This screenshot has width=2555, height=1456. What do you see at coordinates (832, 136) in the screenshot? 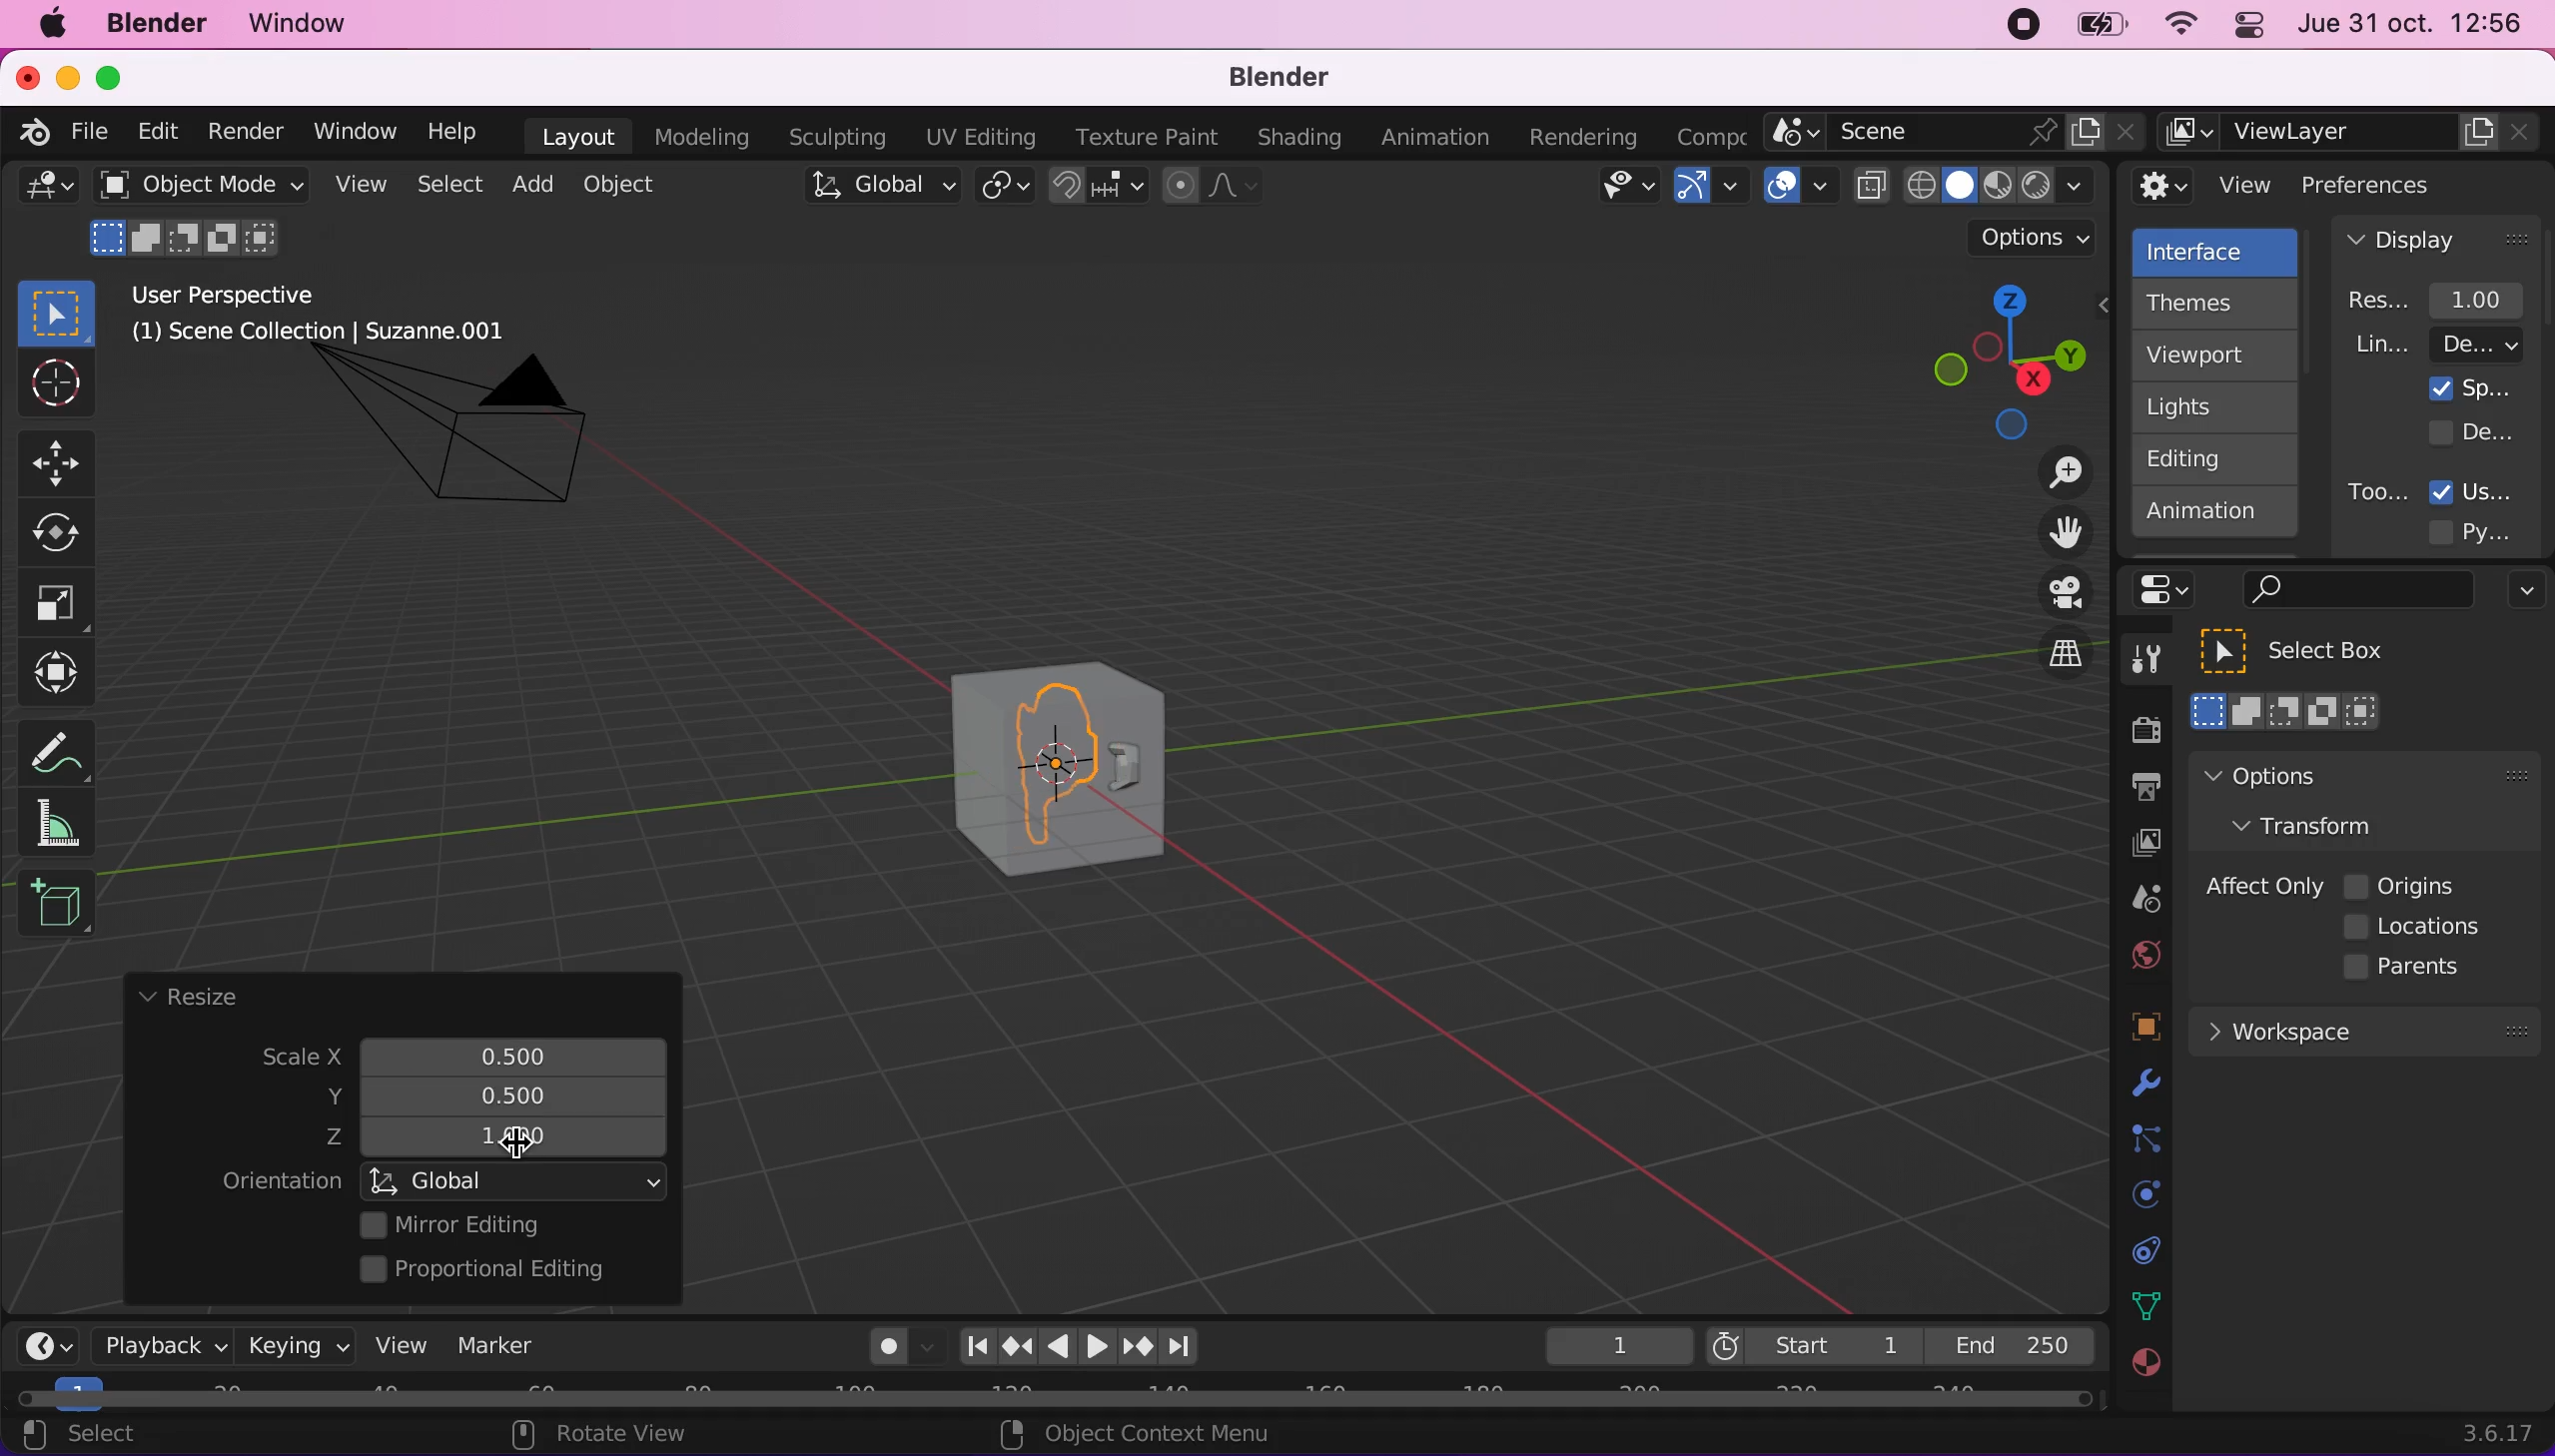
I see `sculpting` at bounding box center [832, 136].